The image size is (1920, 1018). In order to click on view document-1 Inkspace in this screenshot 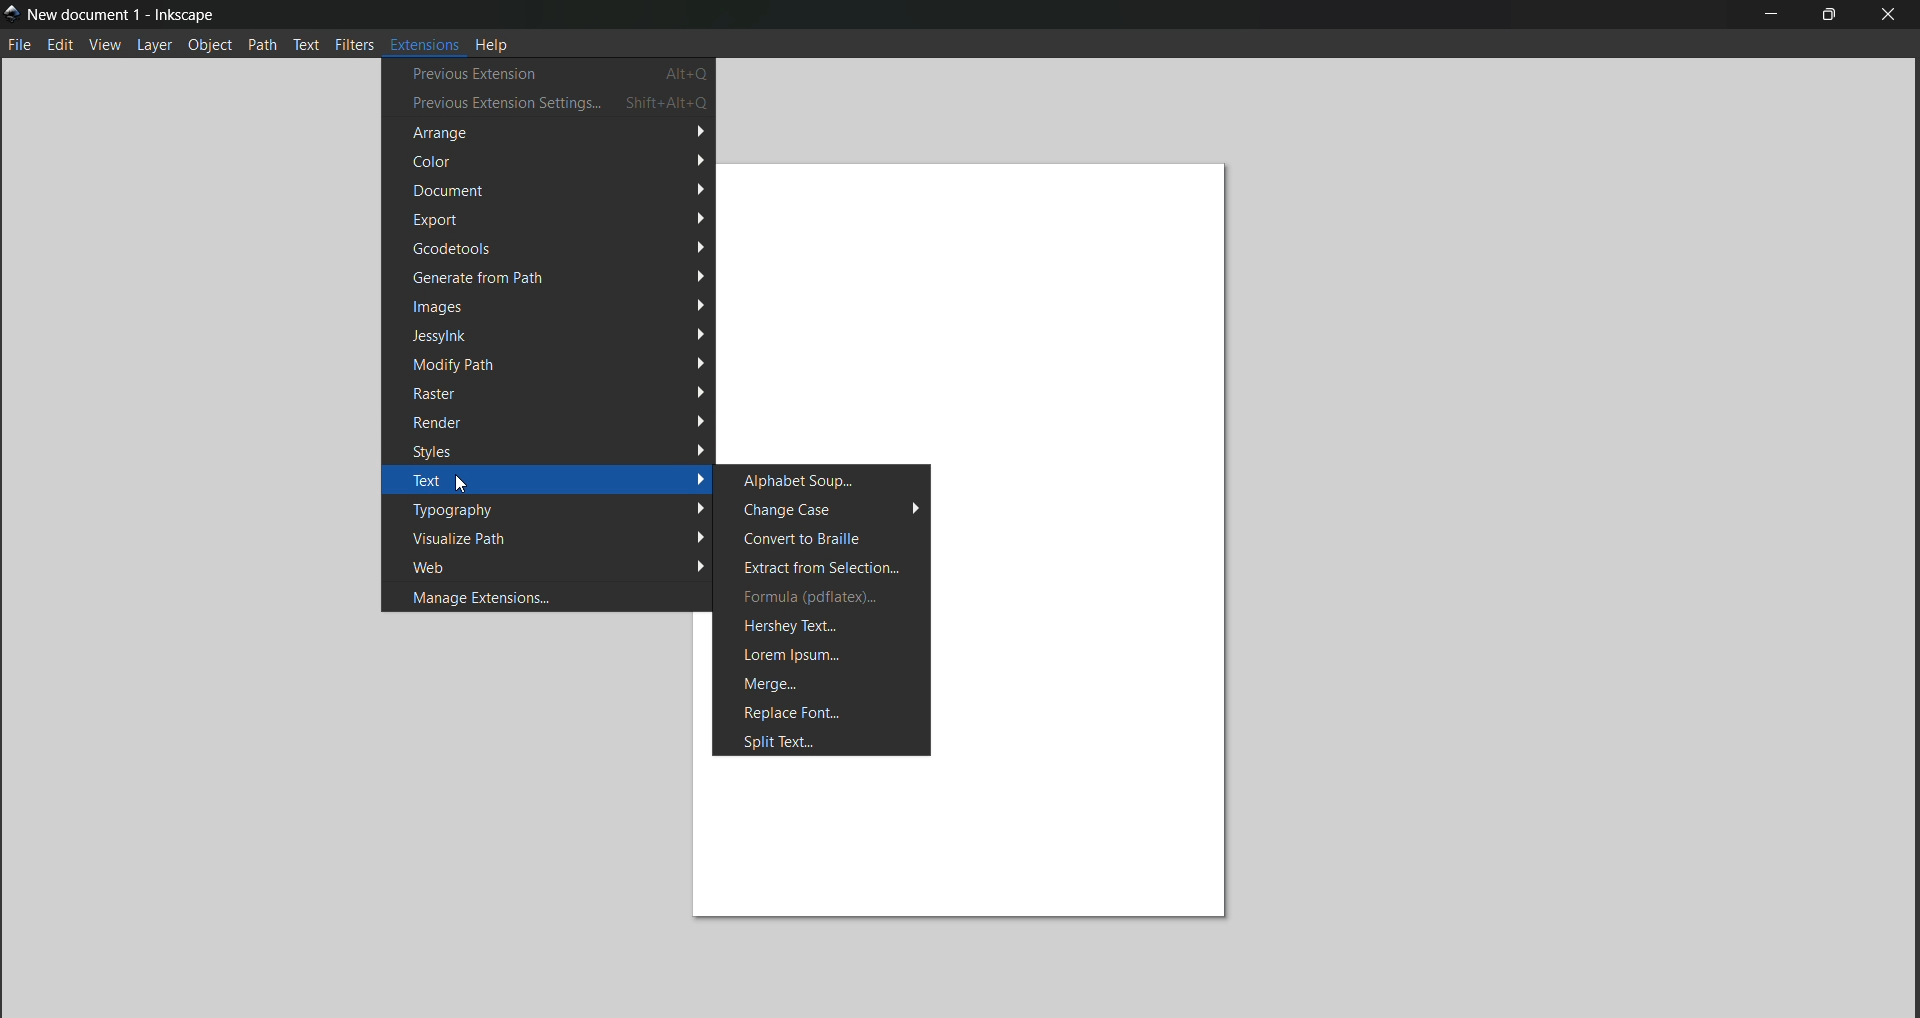, I will do `click(123, 14)`.